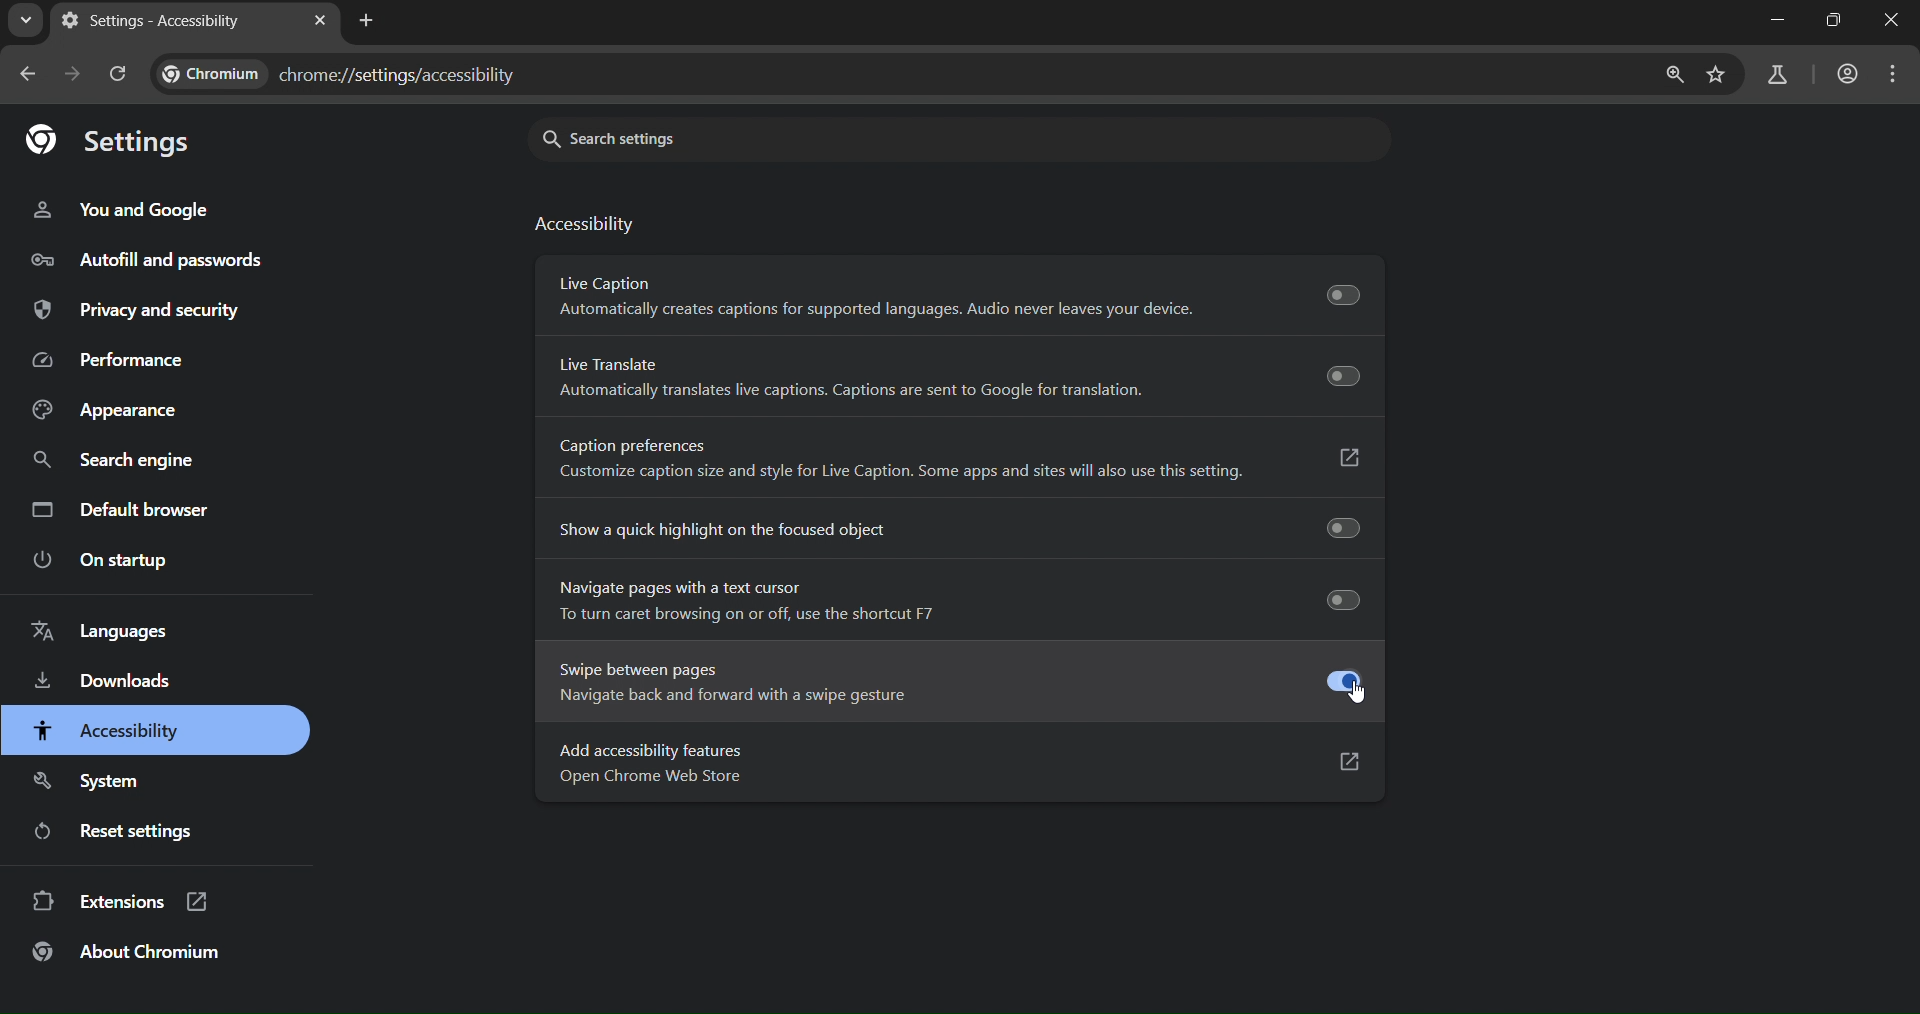 The image size is (1920, 1014). What do you see at coordinates (23, 23) in the screenshot?
I see `search tabs` at bounding box center [23, 23].